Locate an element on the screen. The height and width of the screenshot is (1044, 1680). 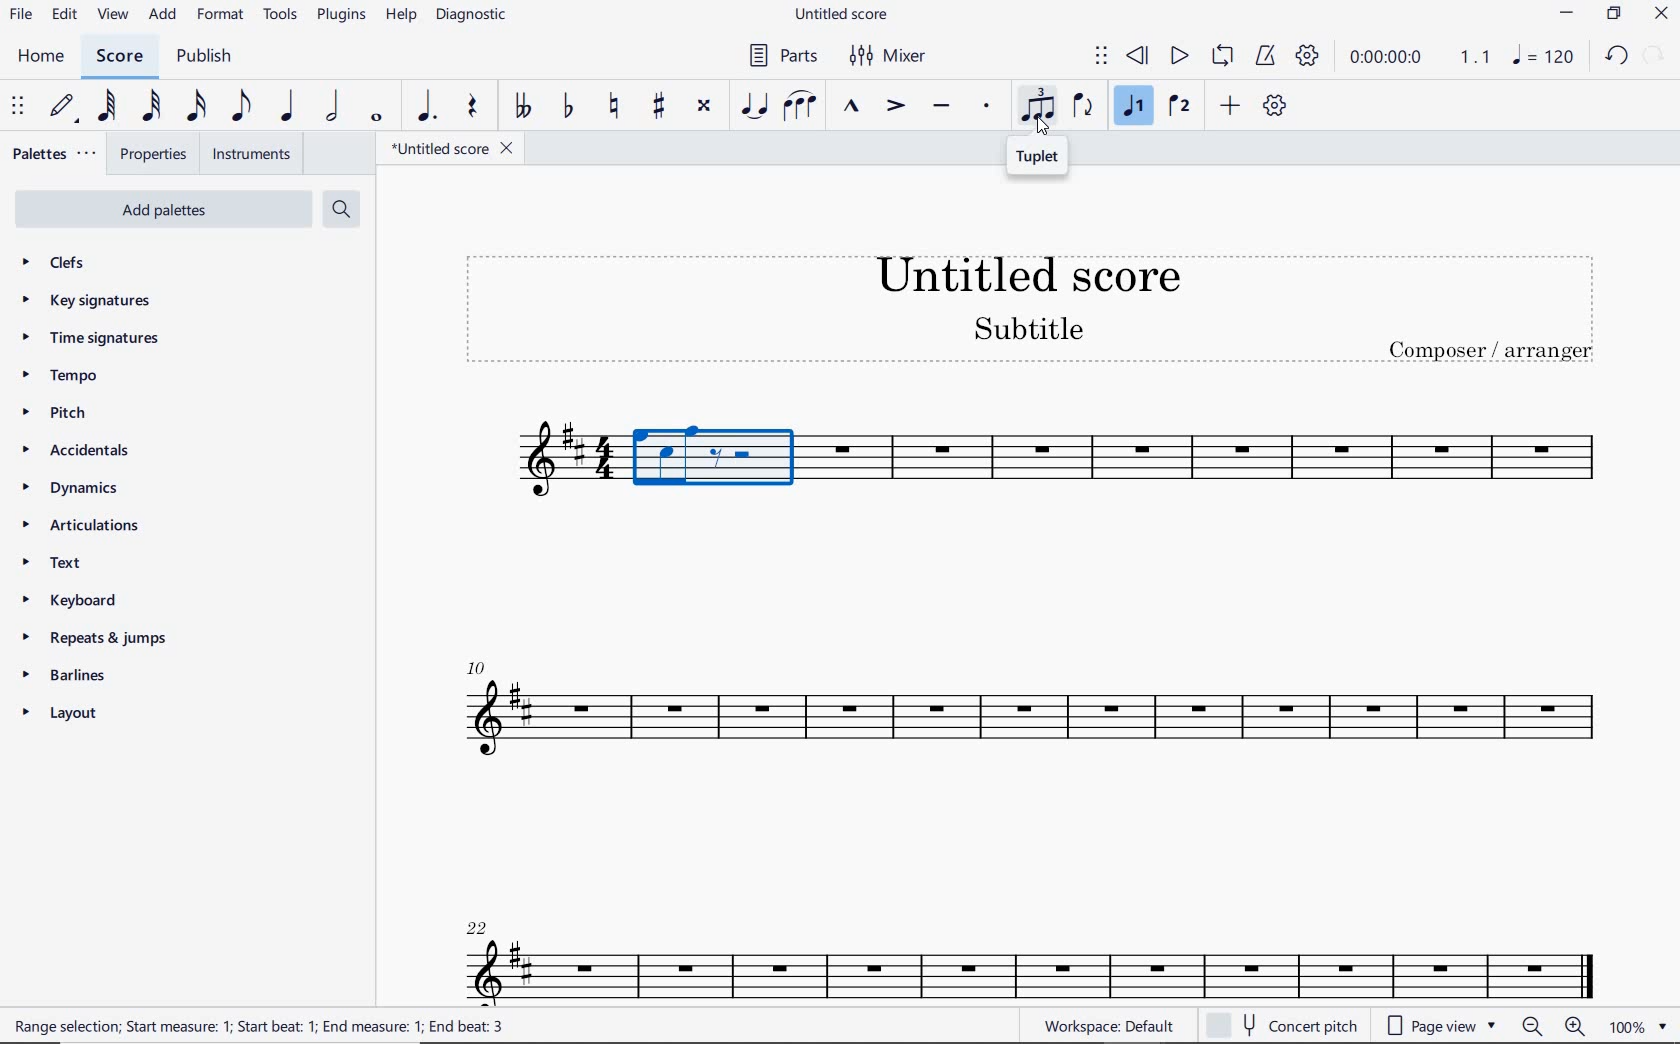
FLIP DIRECTION is located at coordinates (1087, 108).